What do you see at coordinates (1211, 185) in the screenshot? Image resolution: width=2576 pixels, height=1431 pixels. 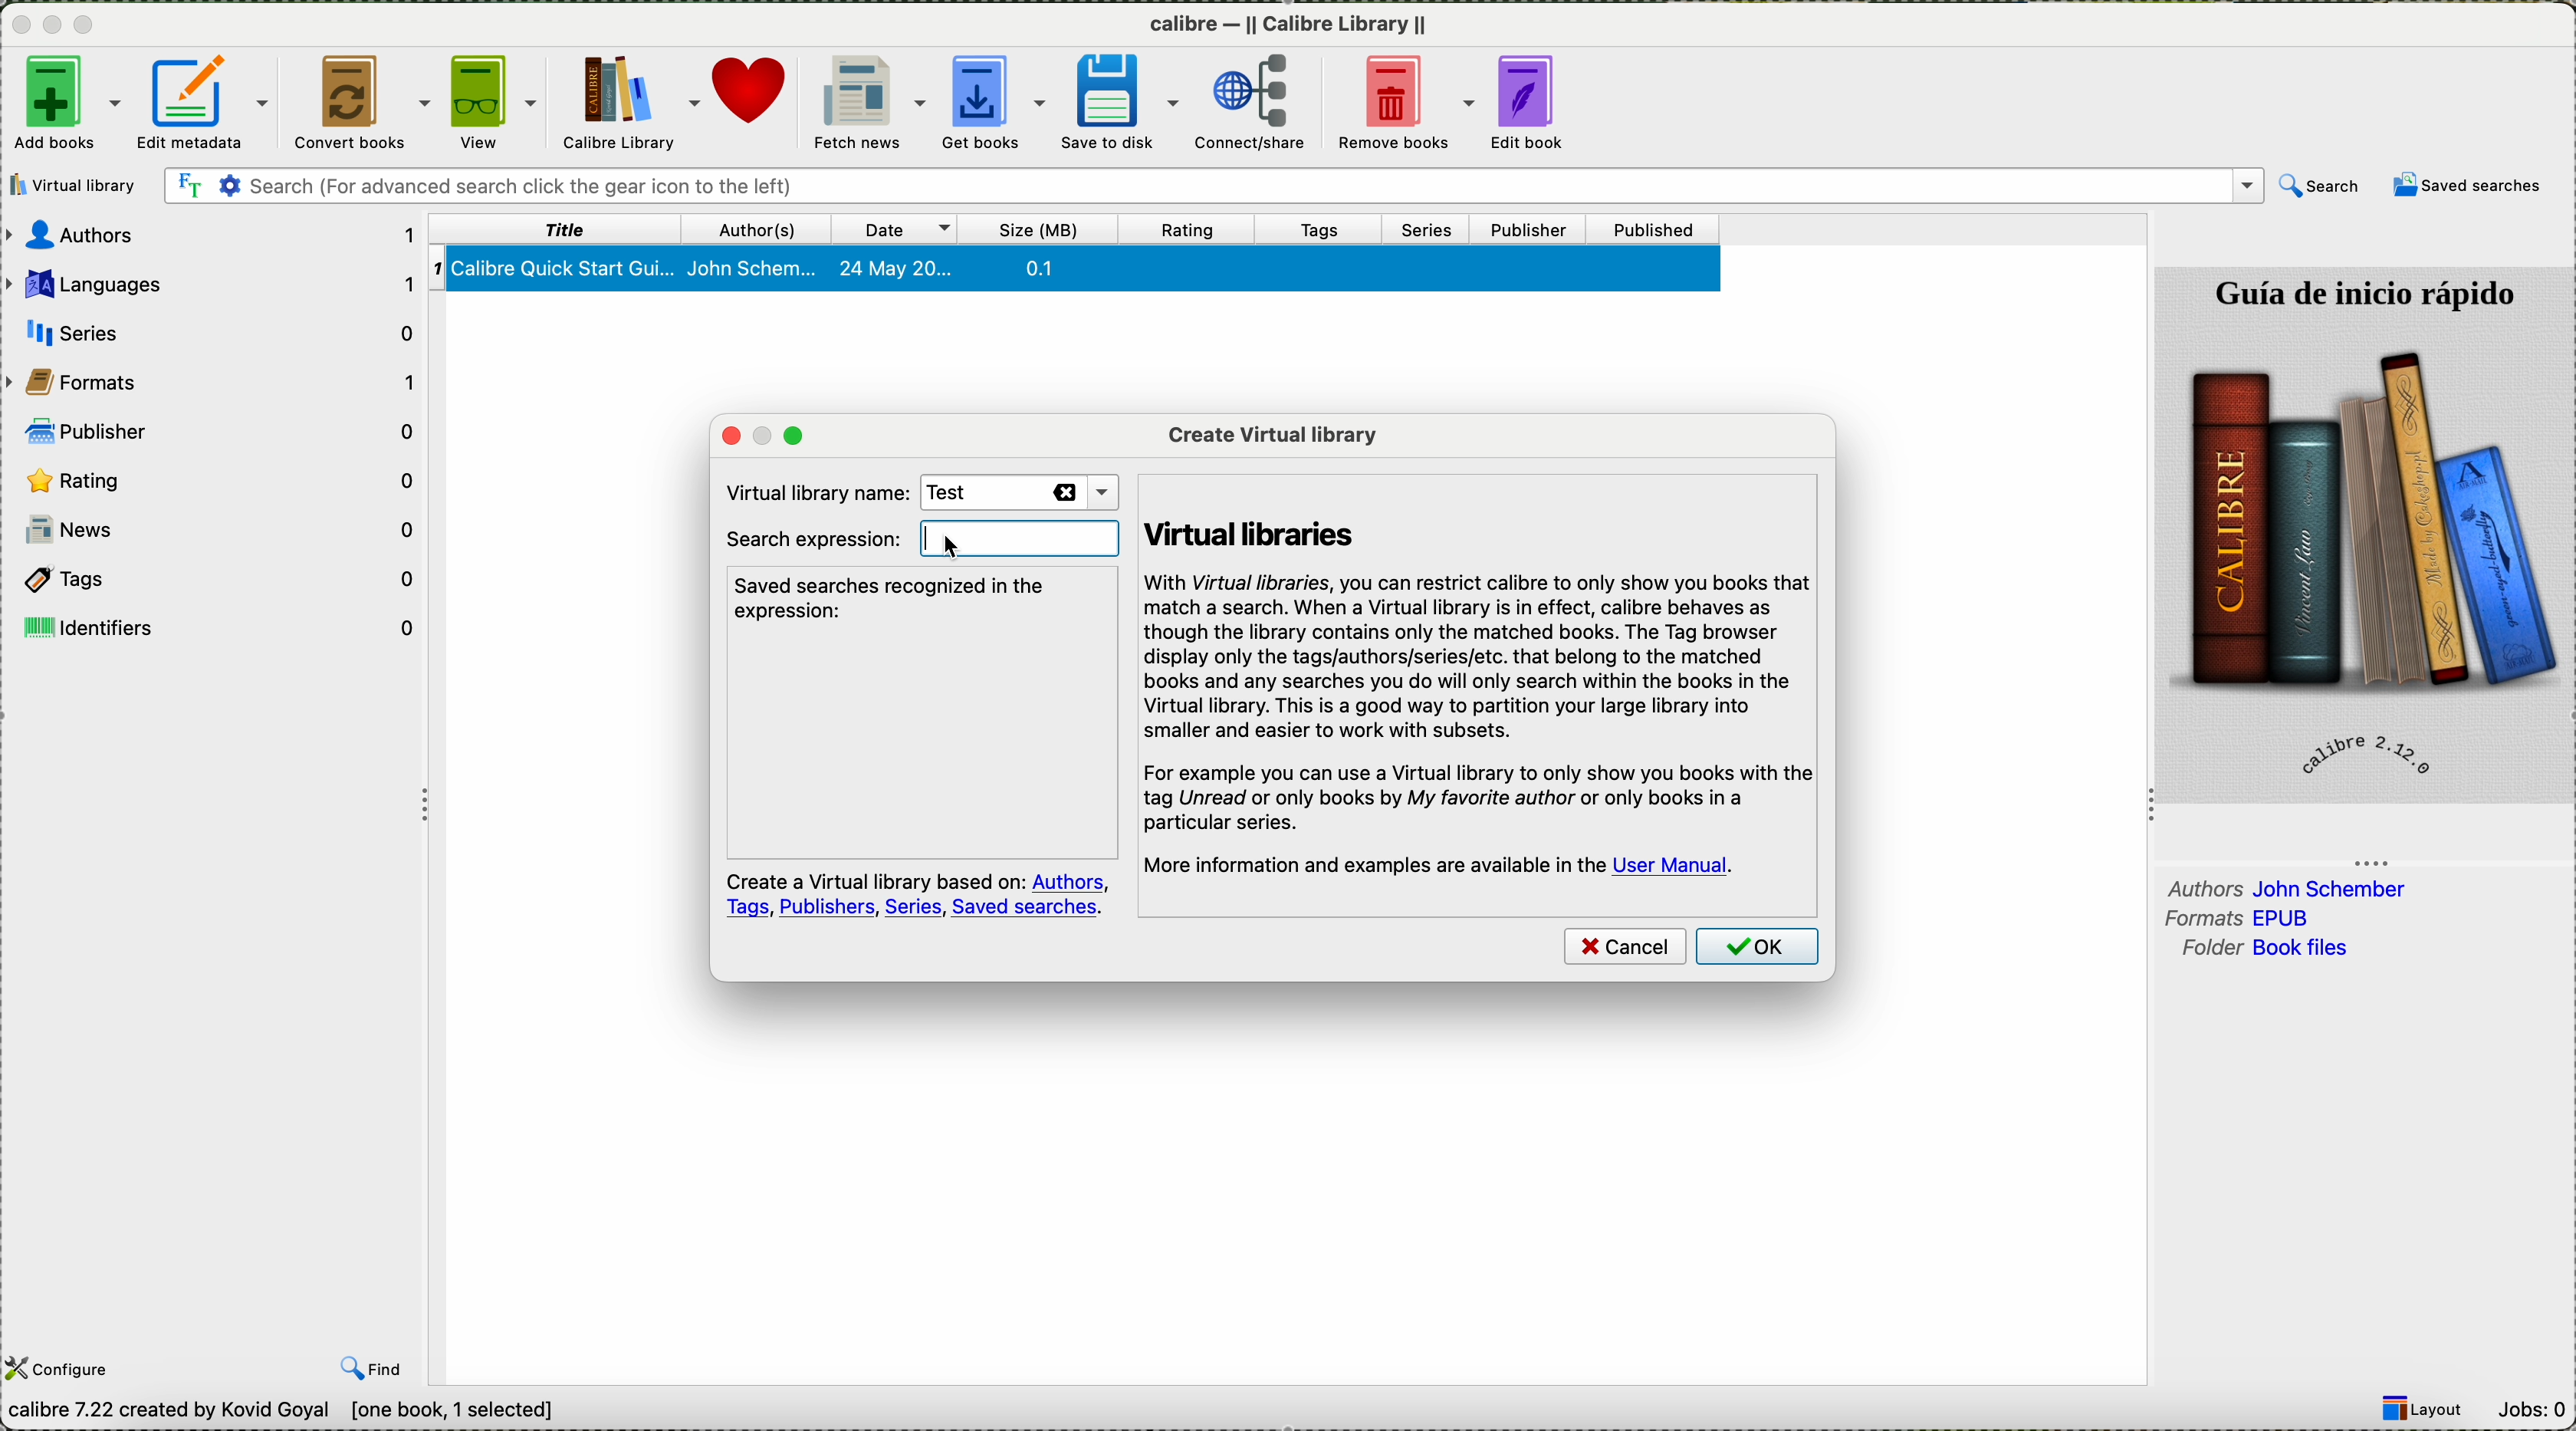 I see `search` at bounding box center [1211, 185].